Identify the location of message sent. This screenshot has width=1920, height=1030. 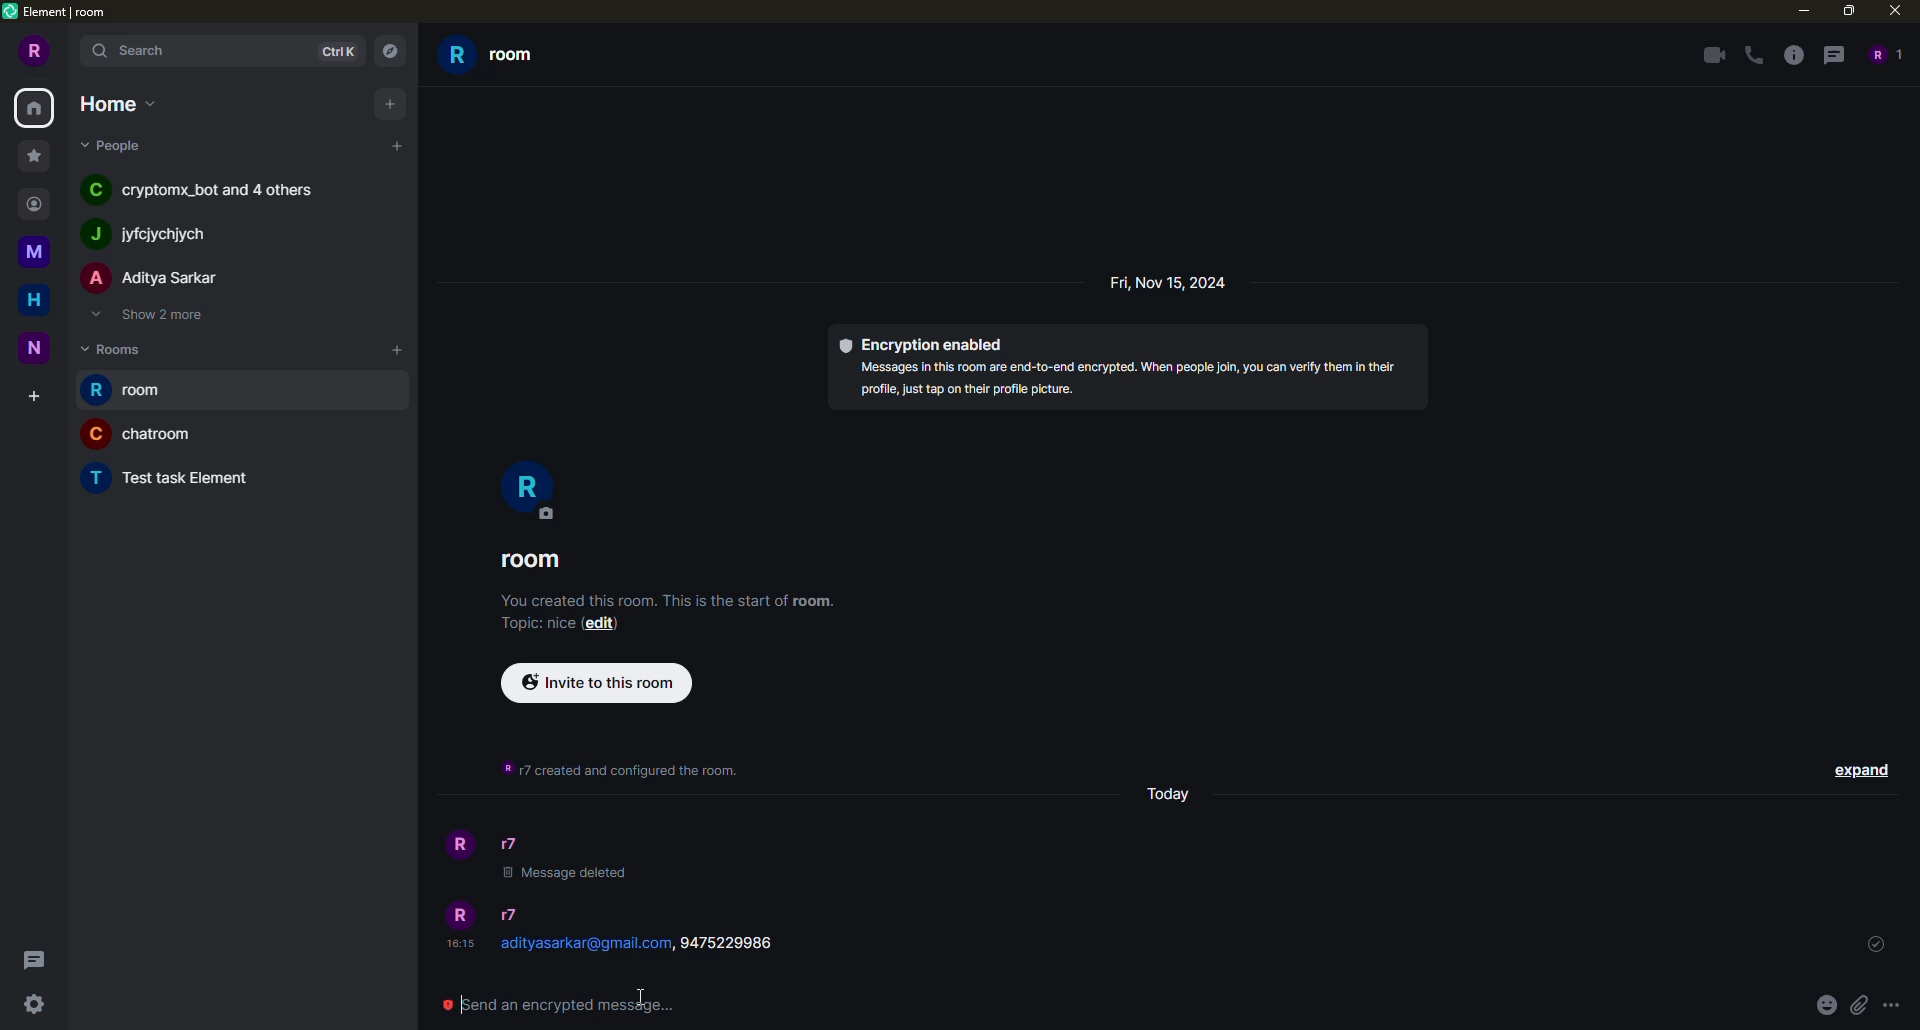
(655, 947).